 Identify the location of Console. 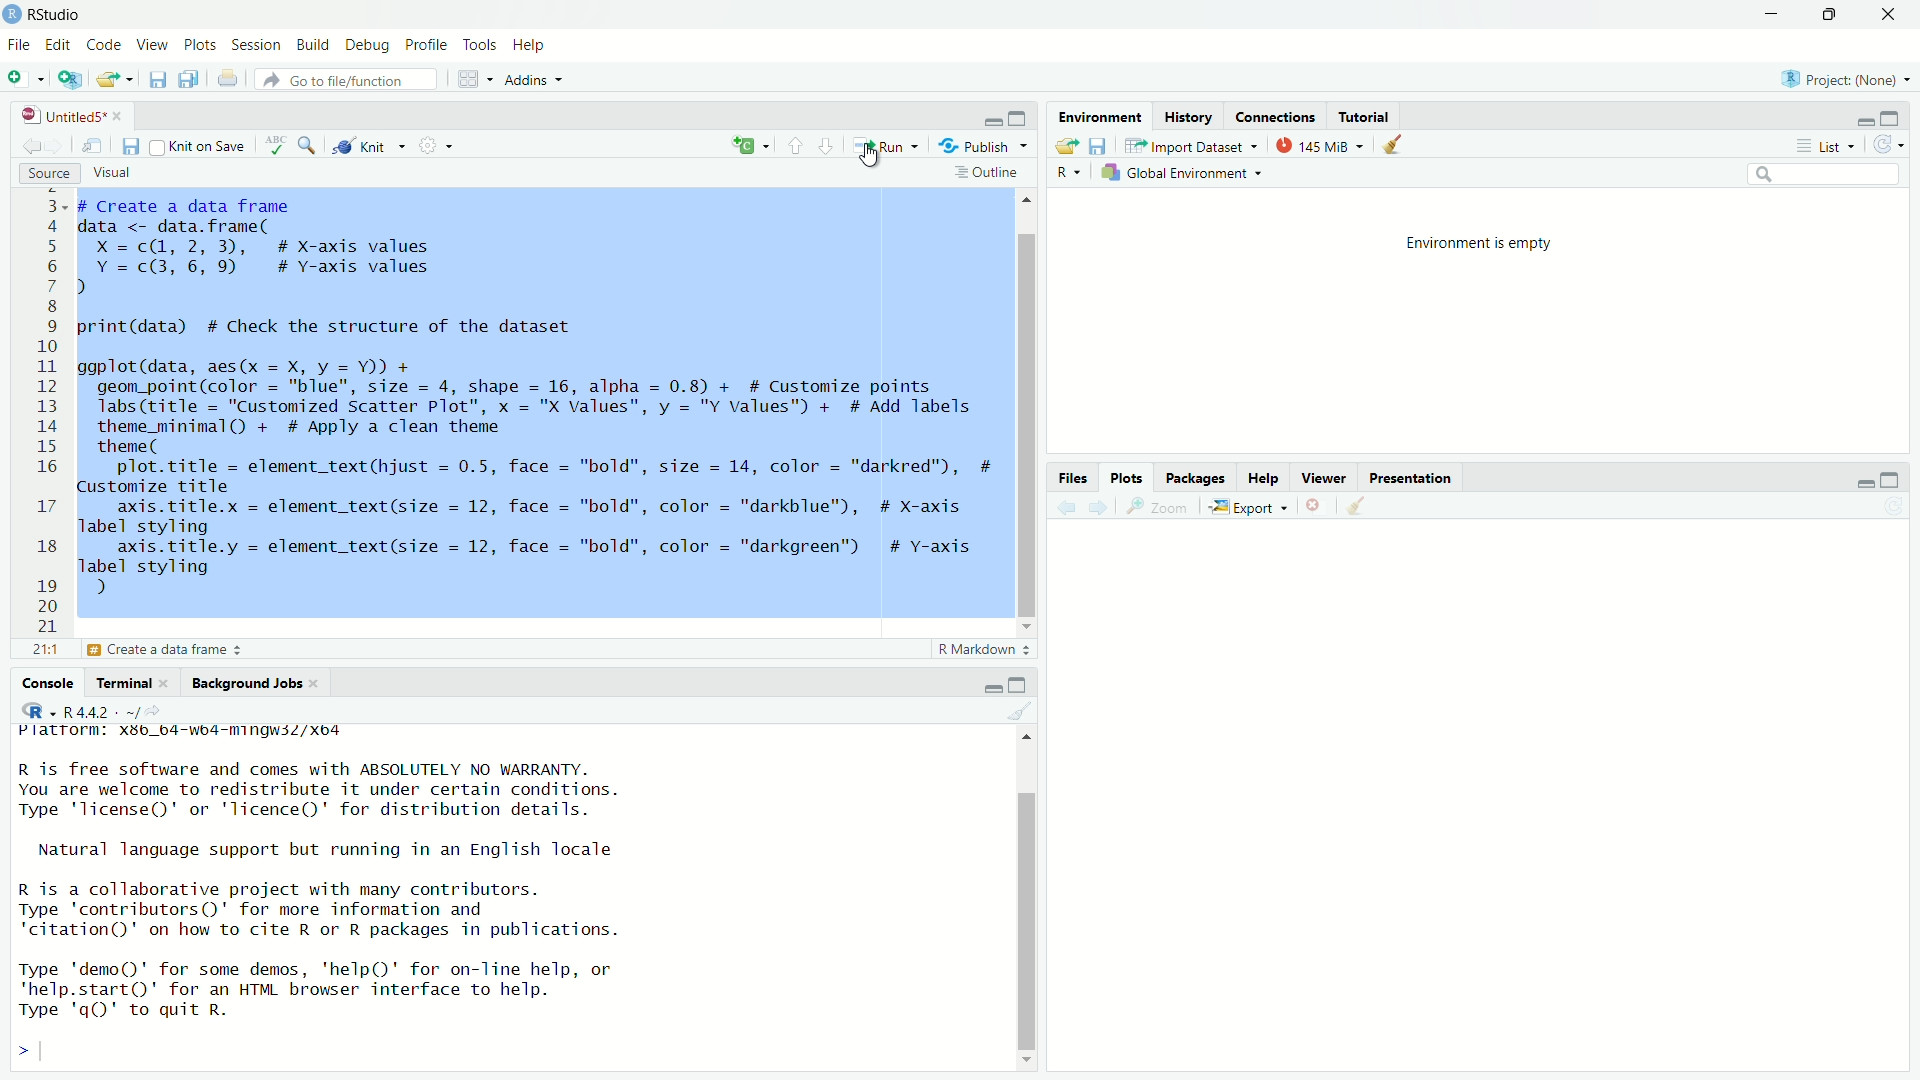
(50, 683).